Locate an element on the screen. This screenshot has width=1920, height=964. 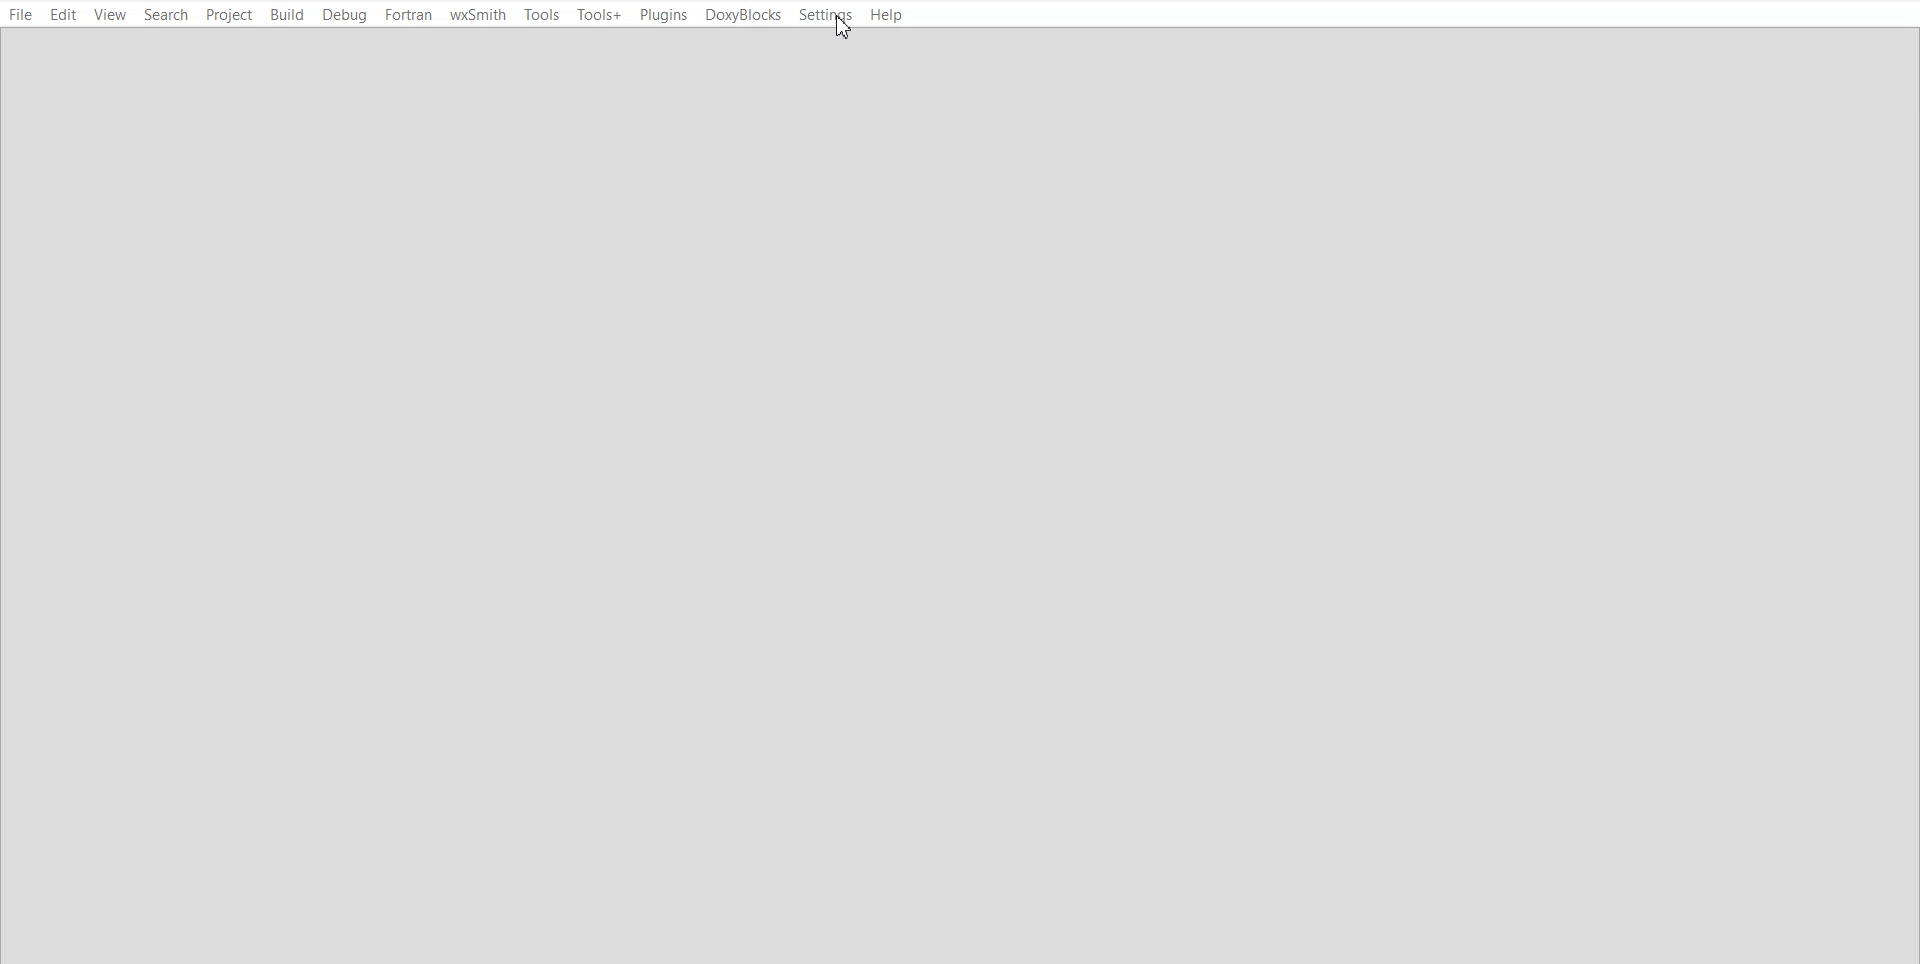
cursor is located at coordinates (840, 30).